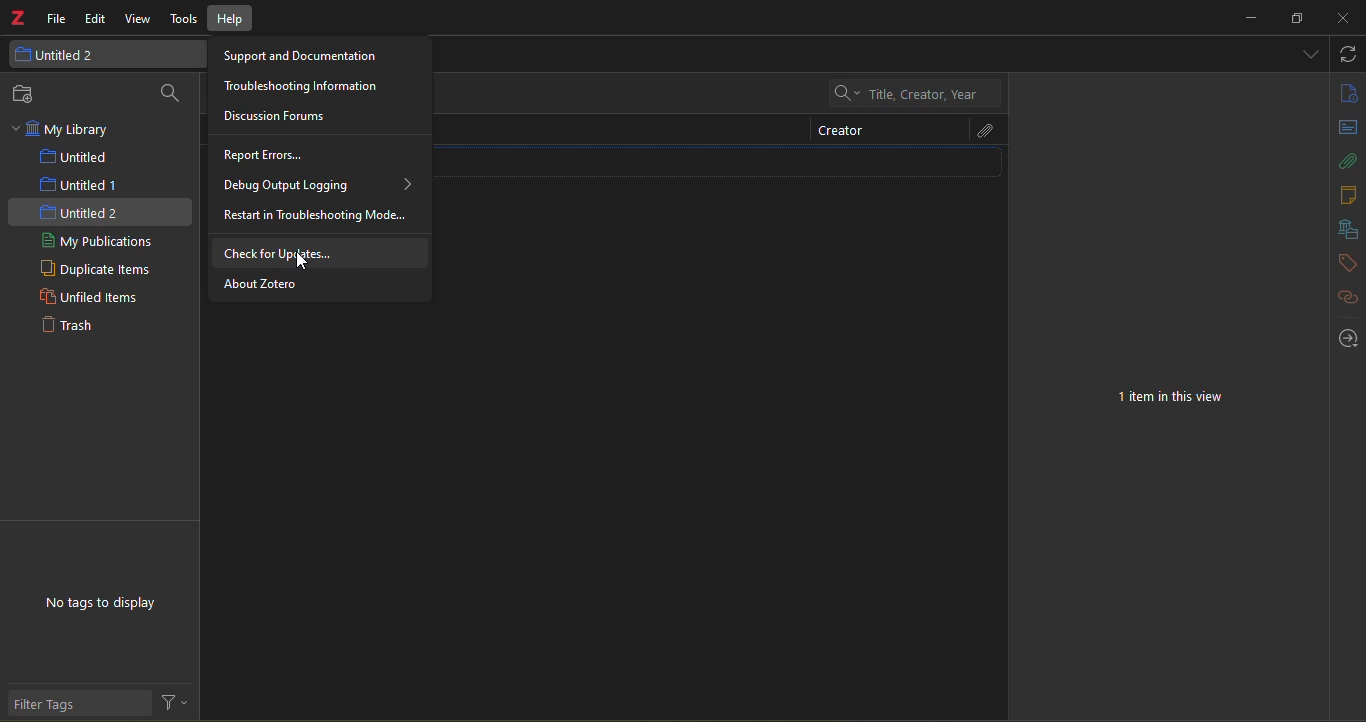  Describe the element at coordinates (1350, 53) in the screenshot. I see `sync` at that location.